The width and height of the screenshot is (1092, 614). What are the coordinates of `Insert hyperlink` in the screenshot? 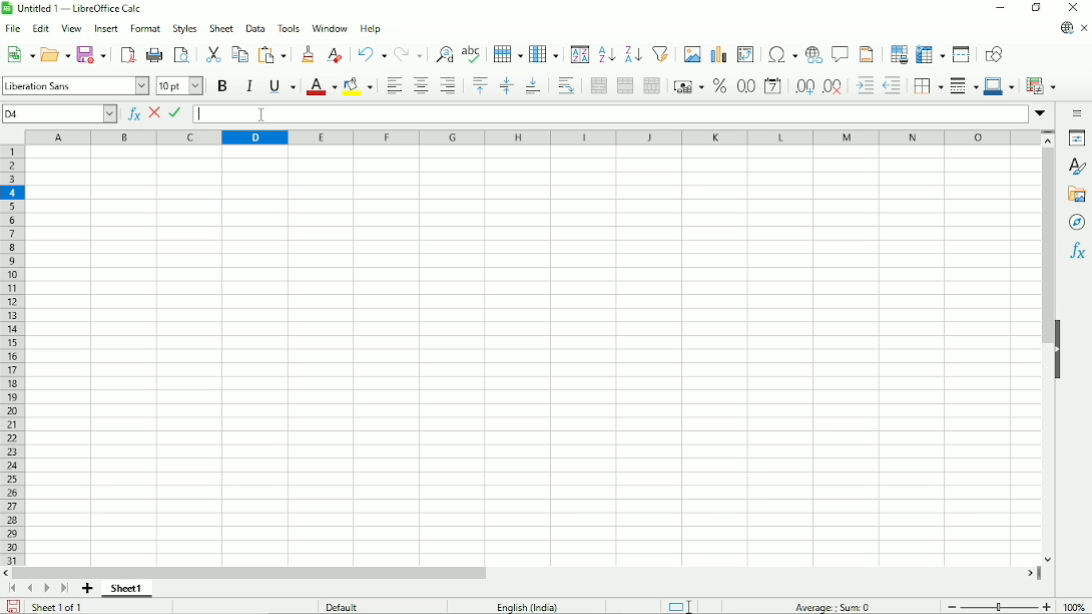 It's located at (814, 53).